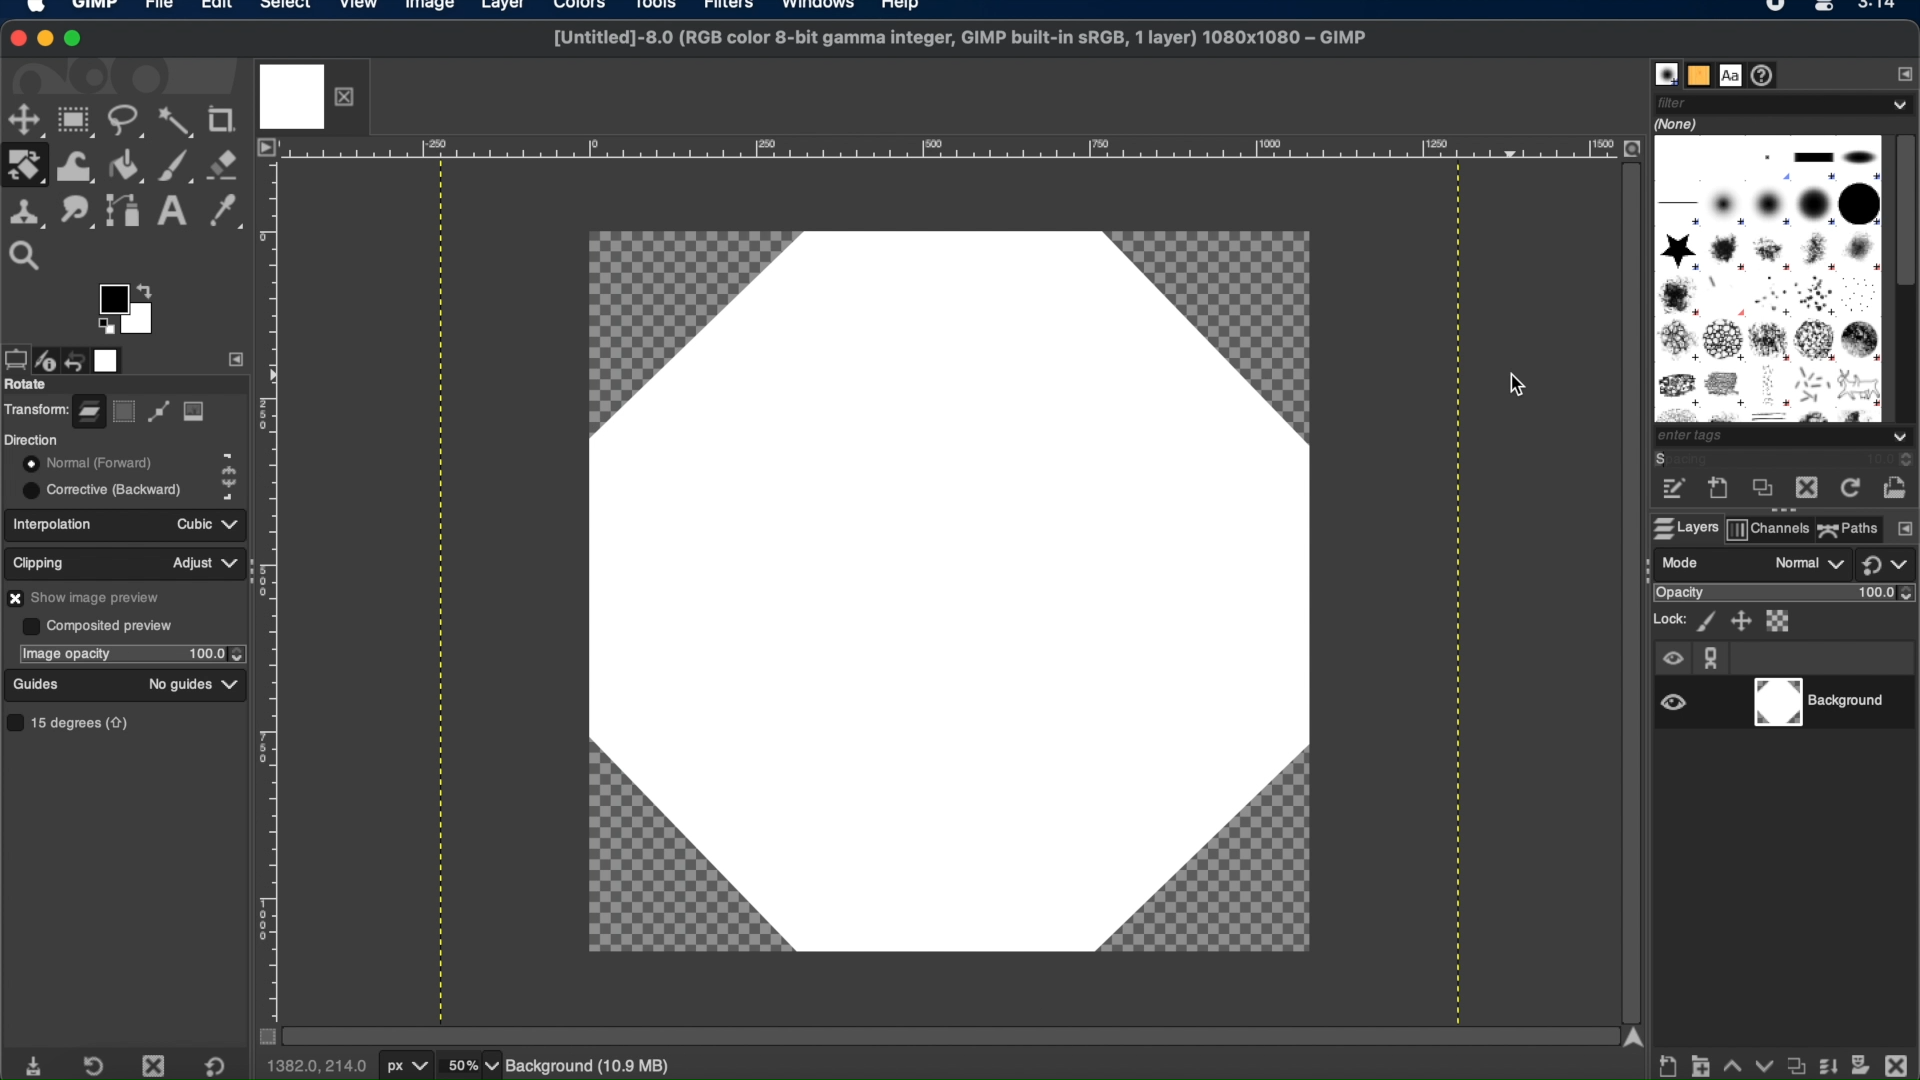 The height and width of the screenshot is (1080, 1920). Describe the element at coordinates (1806, 488) in the screenshot. I see `delete this brush` at that location.